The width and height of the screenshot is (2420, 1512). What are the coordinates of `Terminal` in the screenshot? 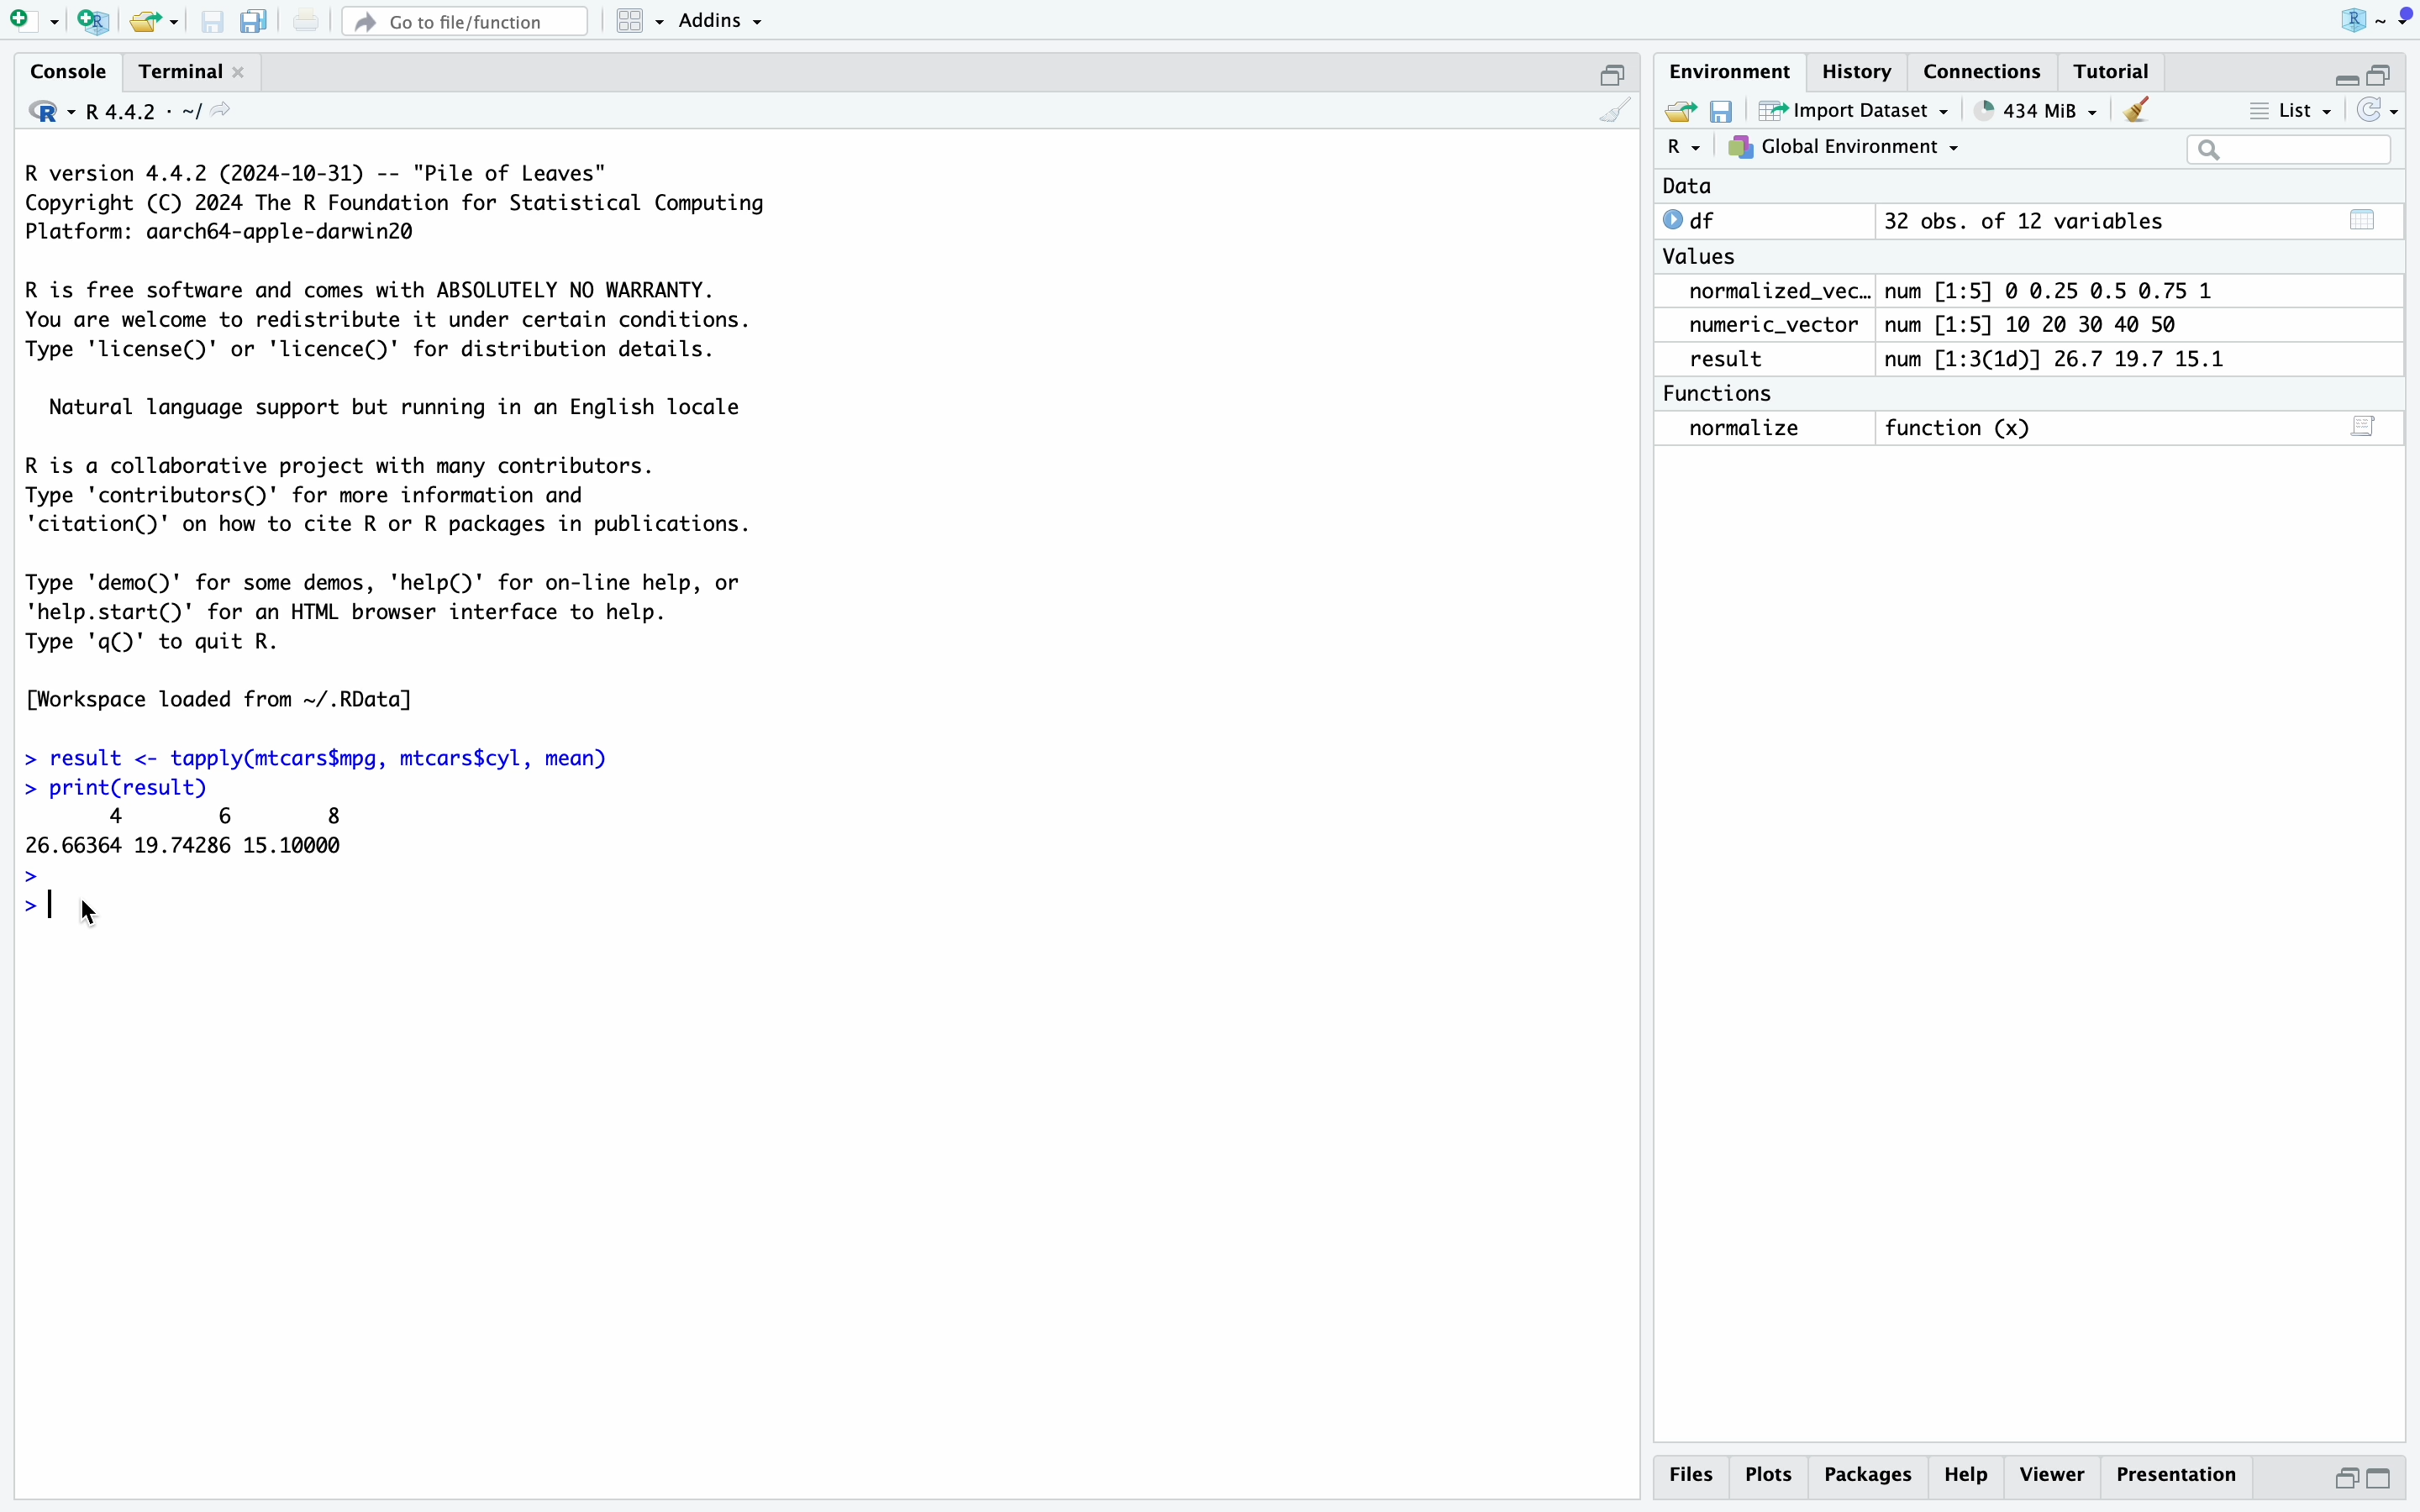 It's located at (192, 71).